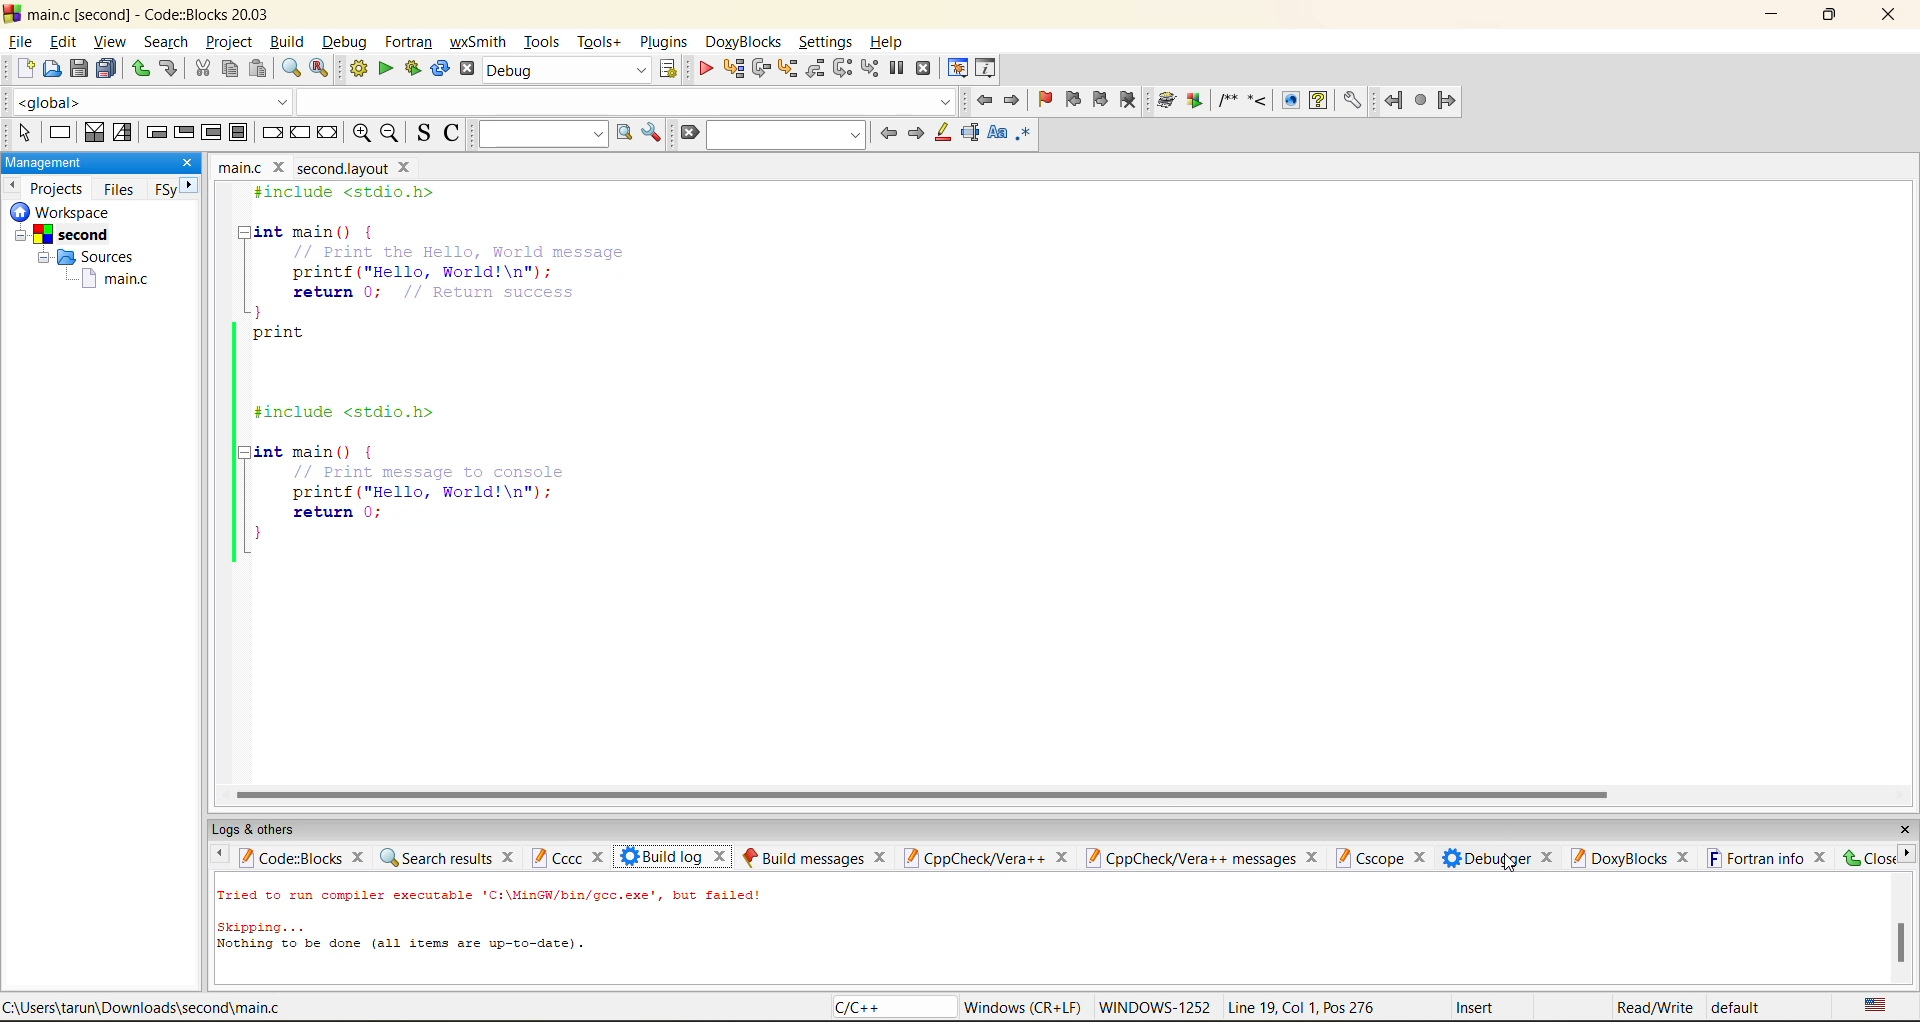 The height and width of the screenshot is (1022, 1920). What do you see at coordinates (825, 38) in the screenshot?
I see `settings` at bounding box center [825, 38].